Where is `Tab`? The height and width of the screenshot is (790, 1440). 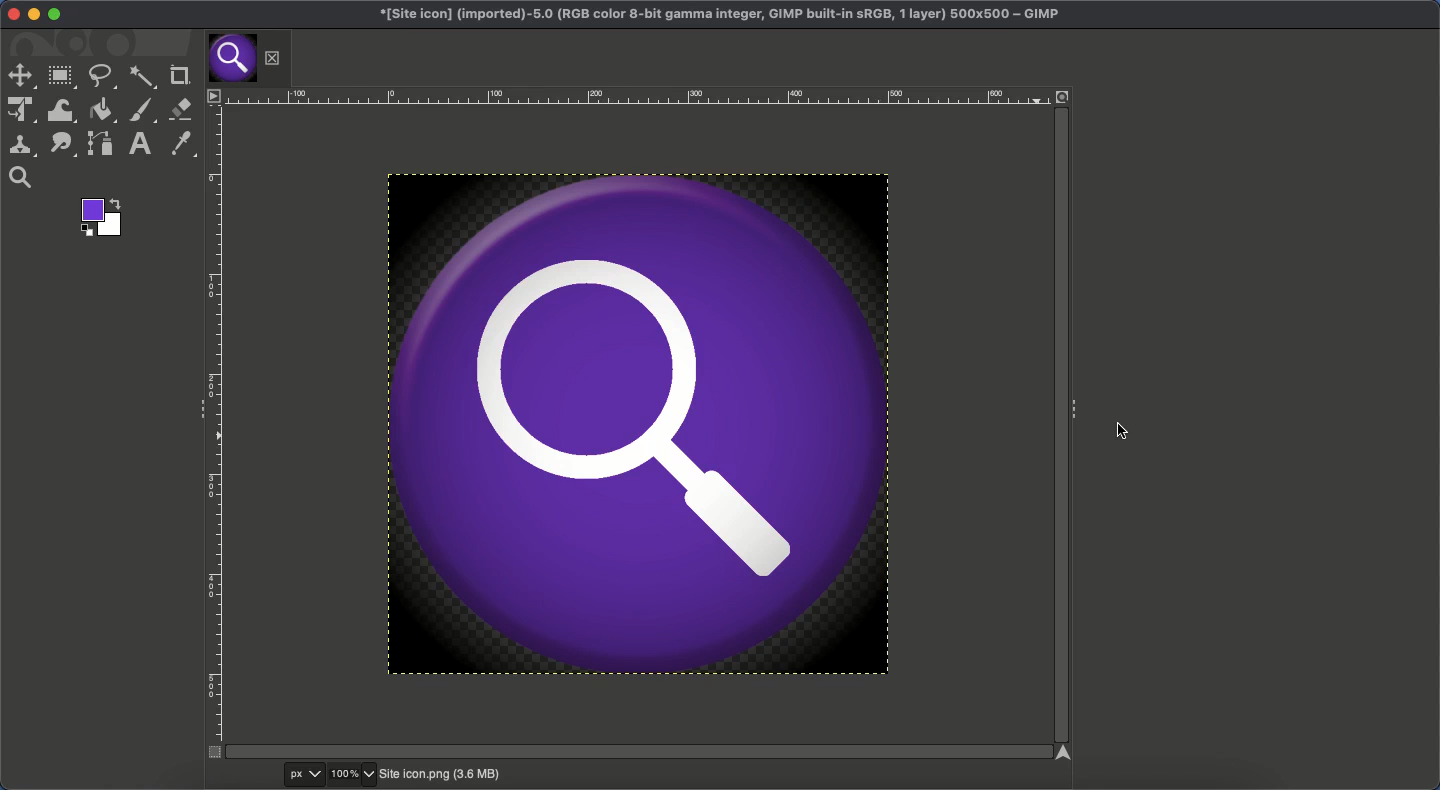 Tab is located at coordinates (231, 59).